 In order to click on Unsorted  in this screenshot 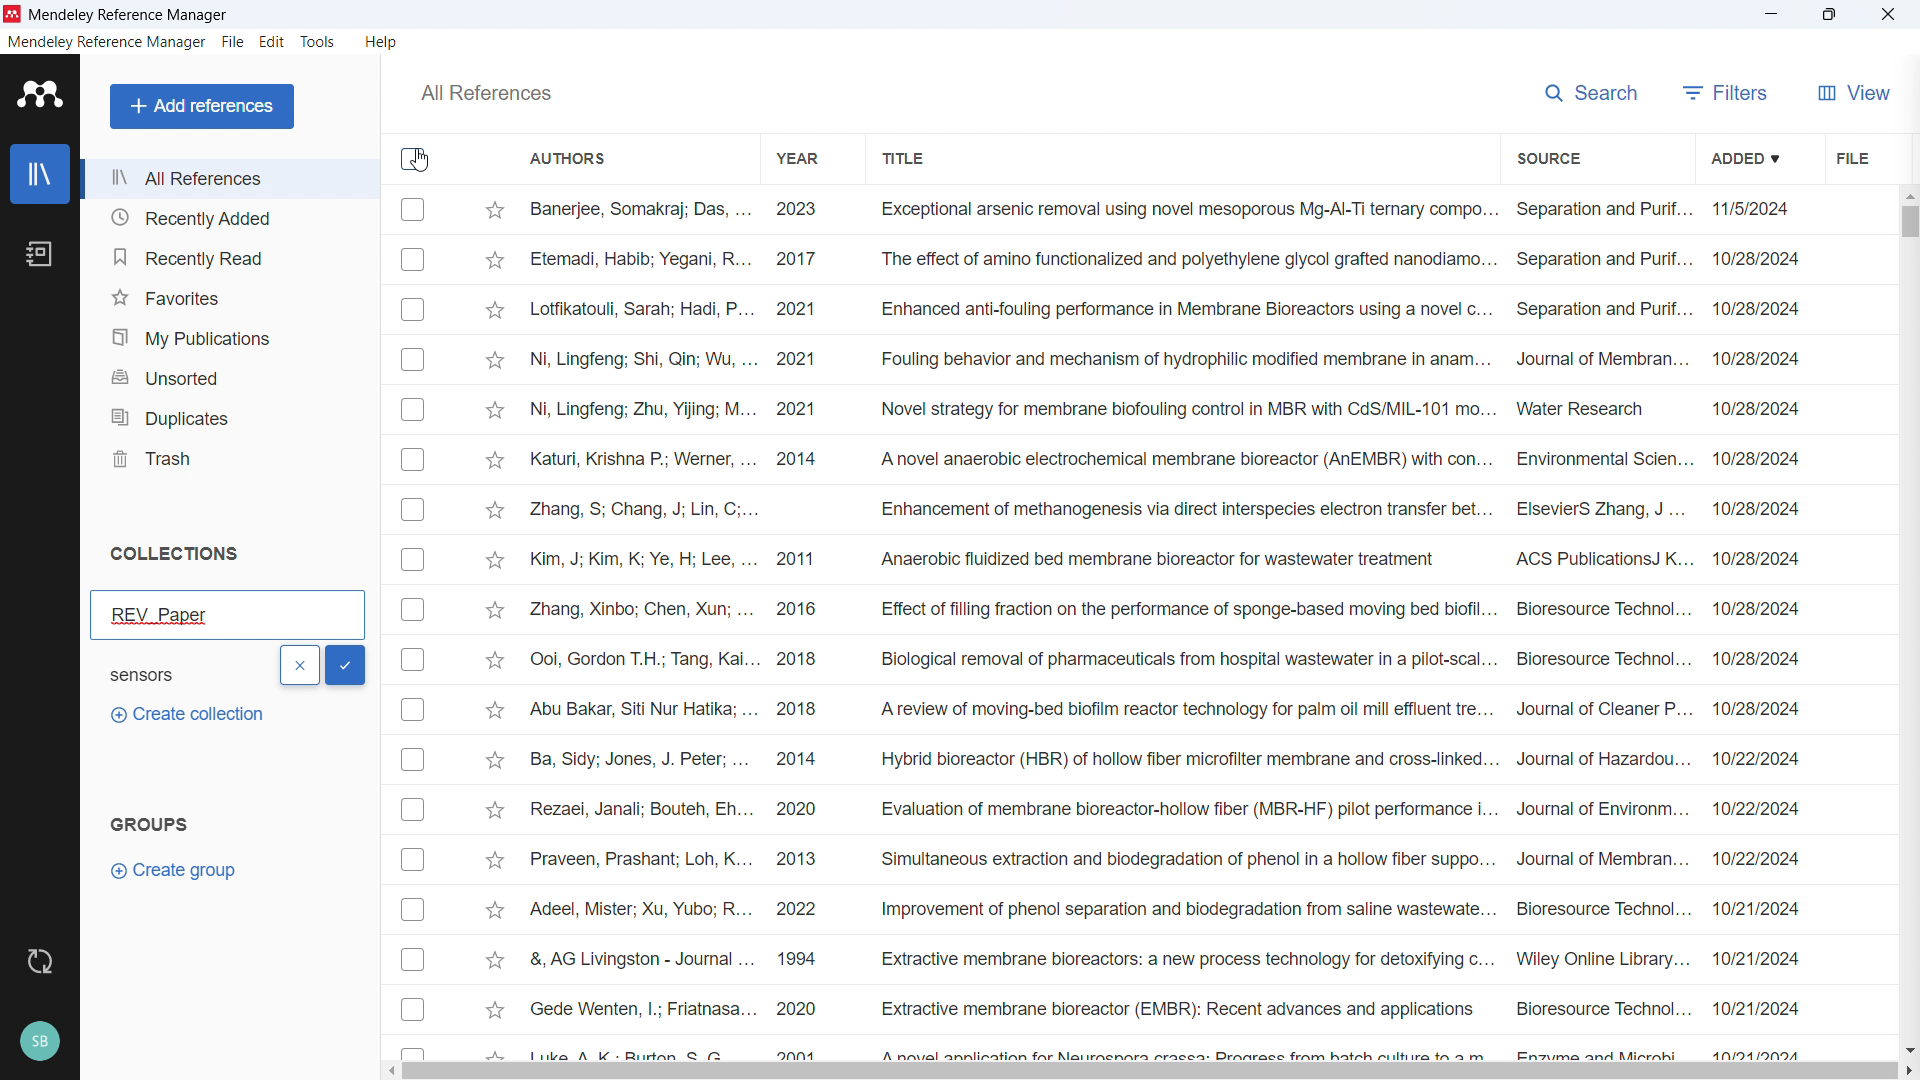, I will do `click(228, 376)`.